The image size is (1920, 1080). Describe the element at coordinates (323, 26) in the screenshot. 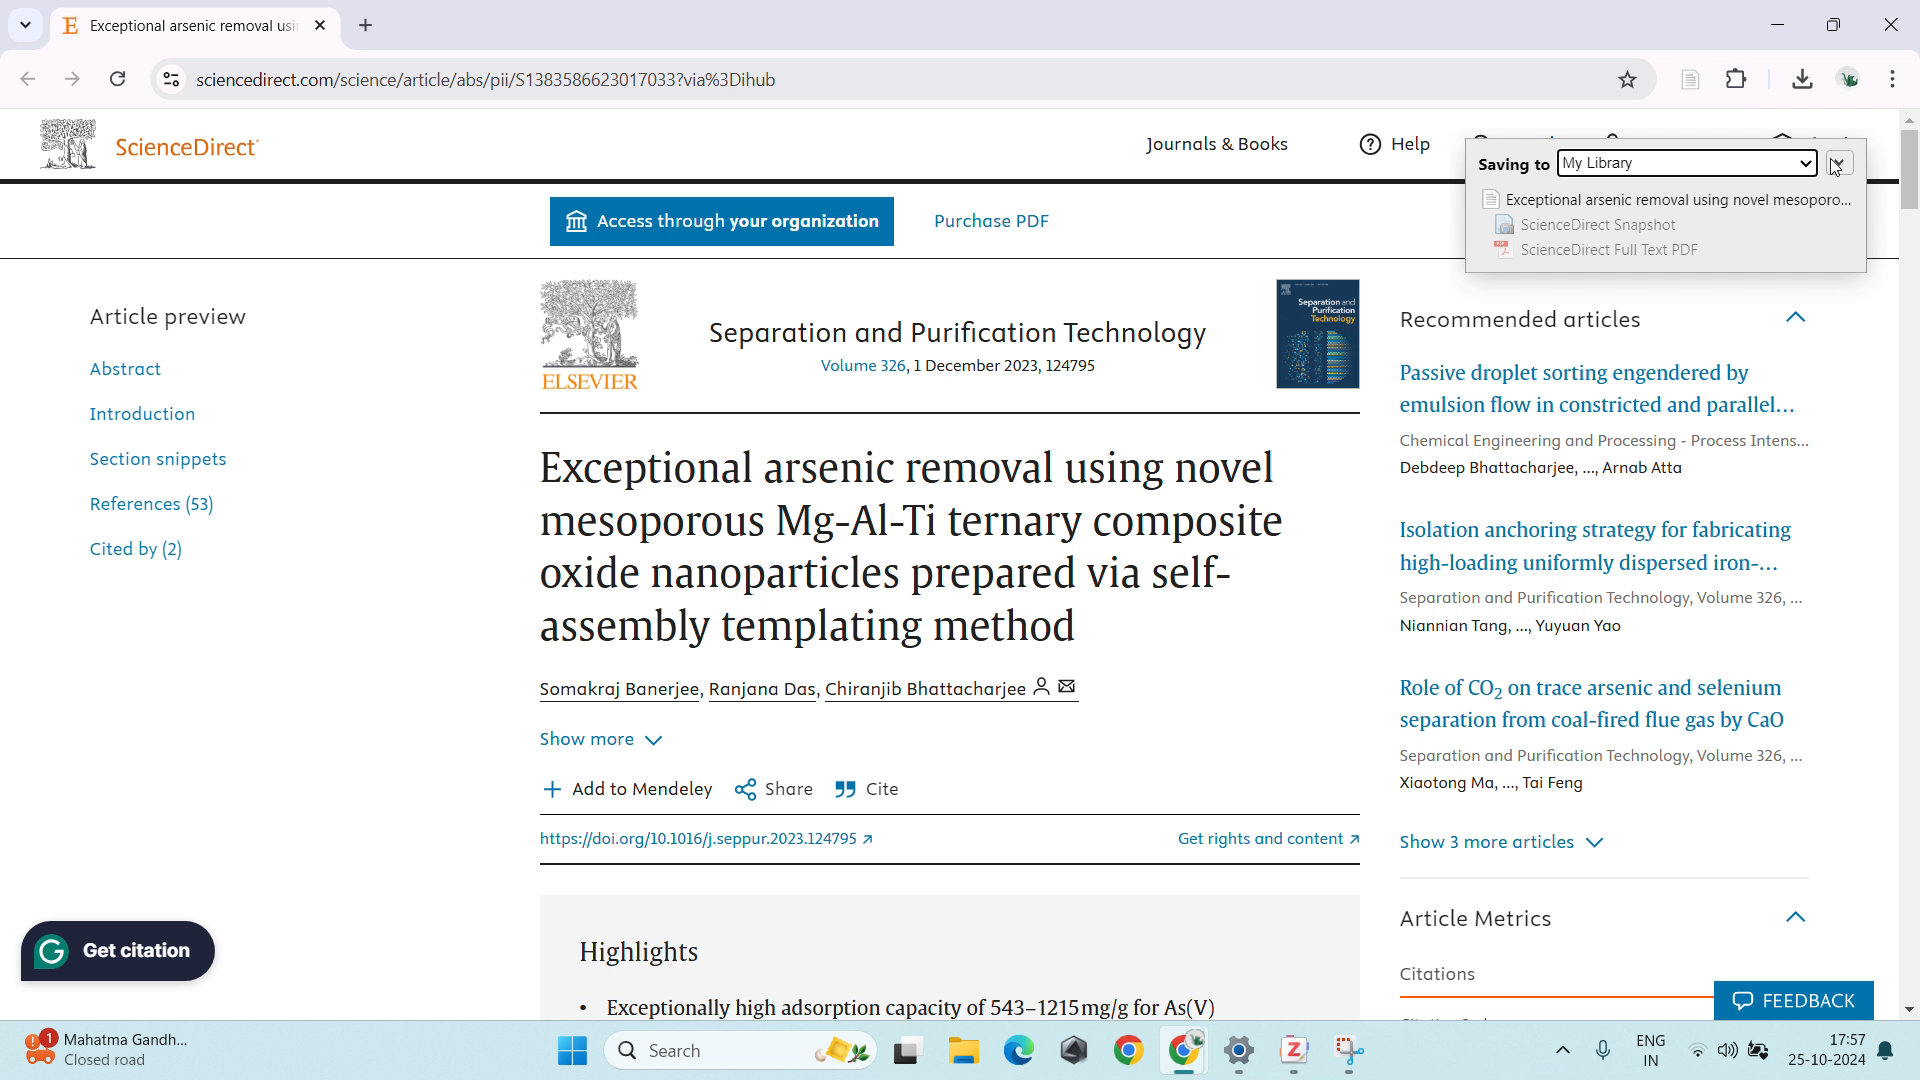

I see `close tab` at that location.